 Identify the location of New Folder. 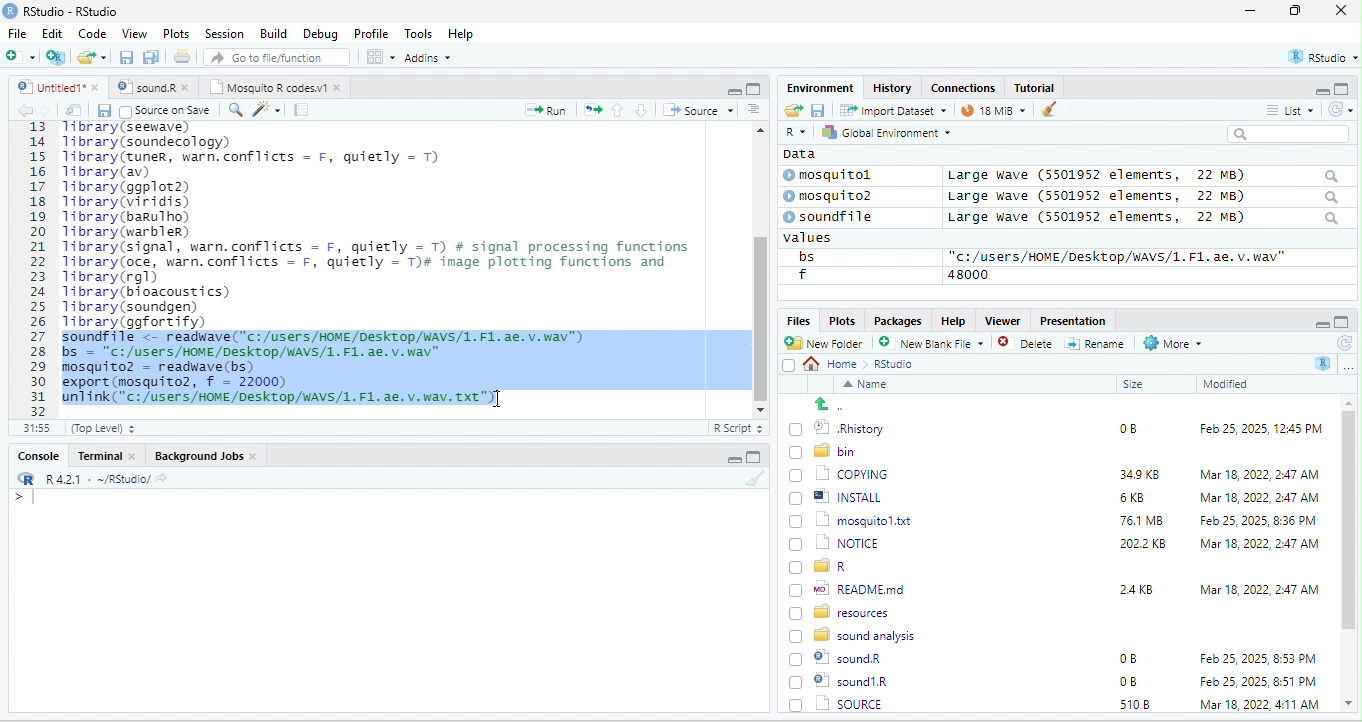
(828, 343).